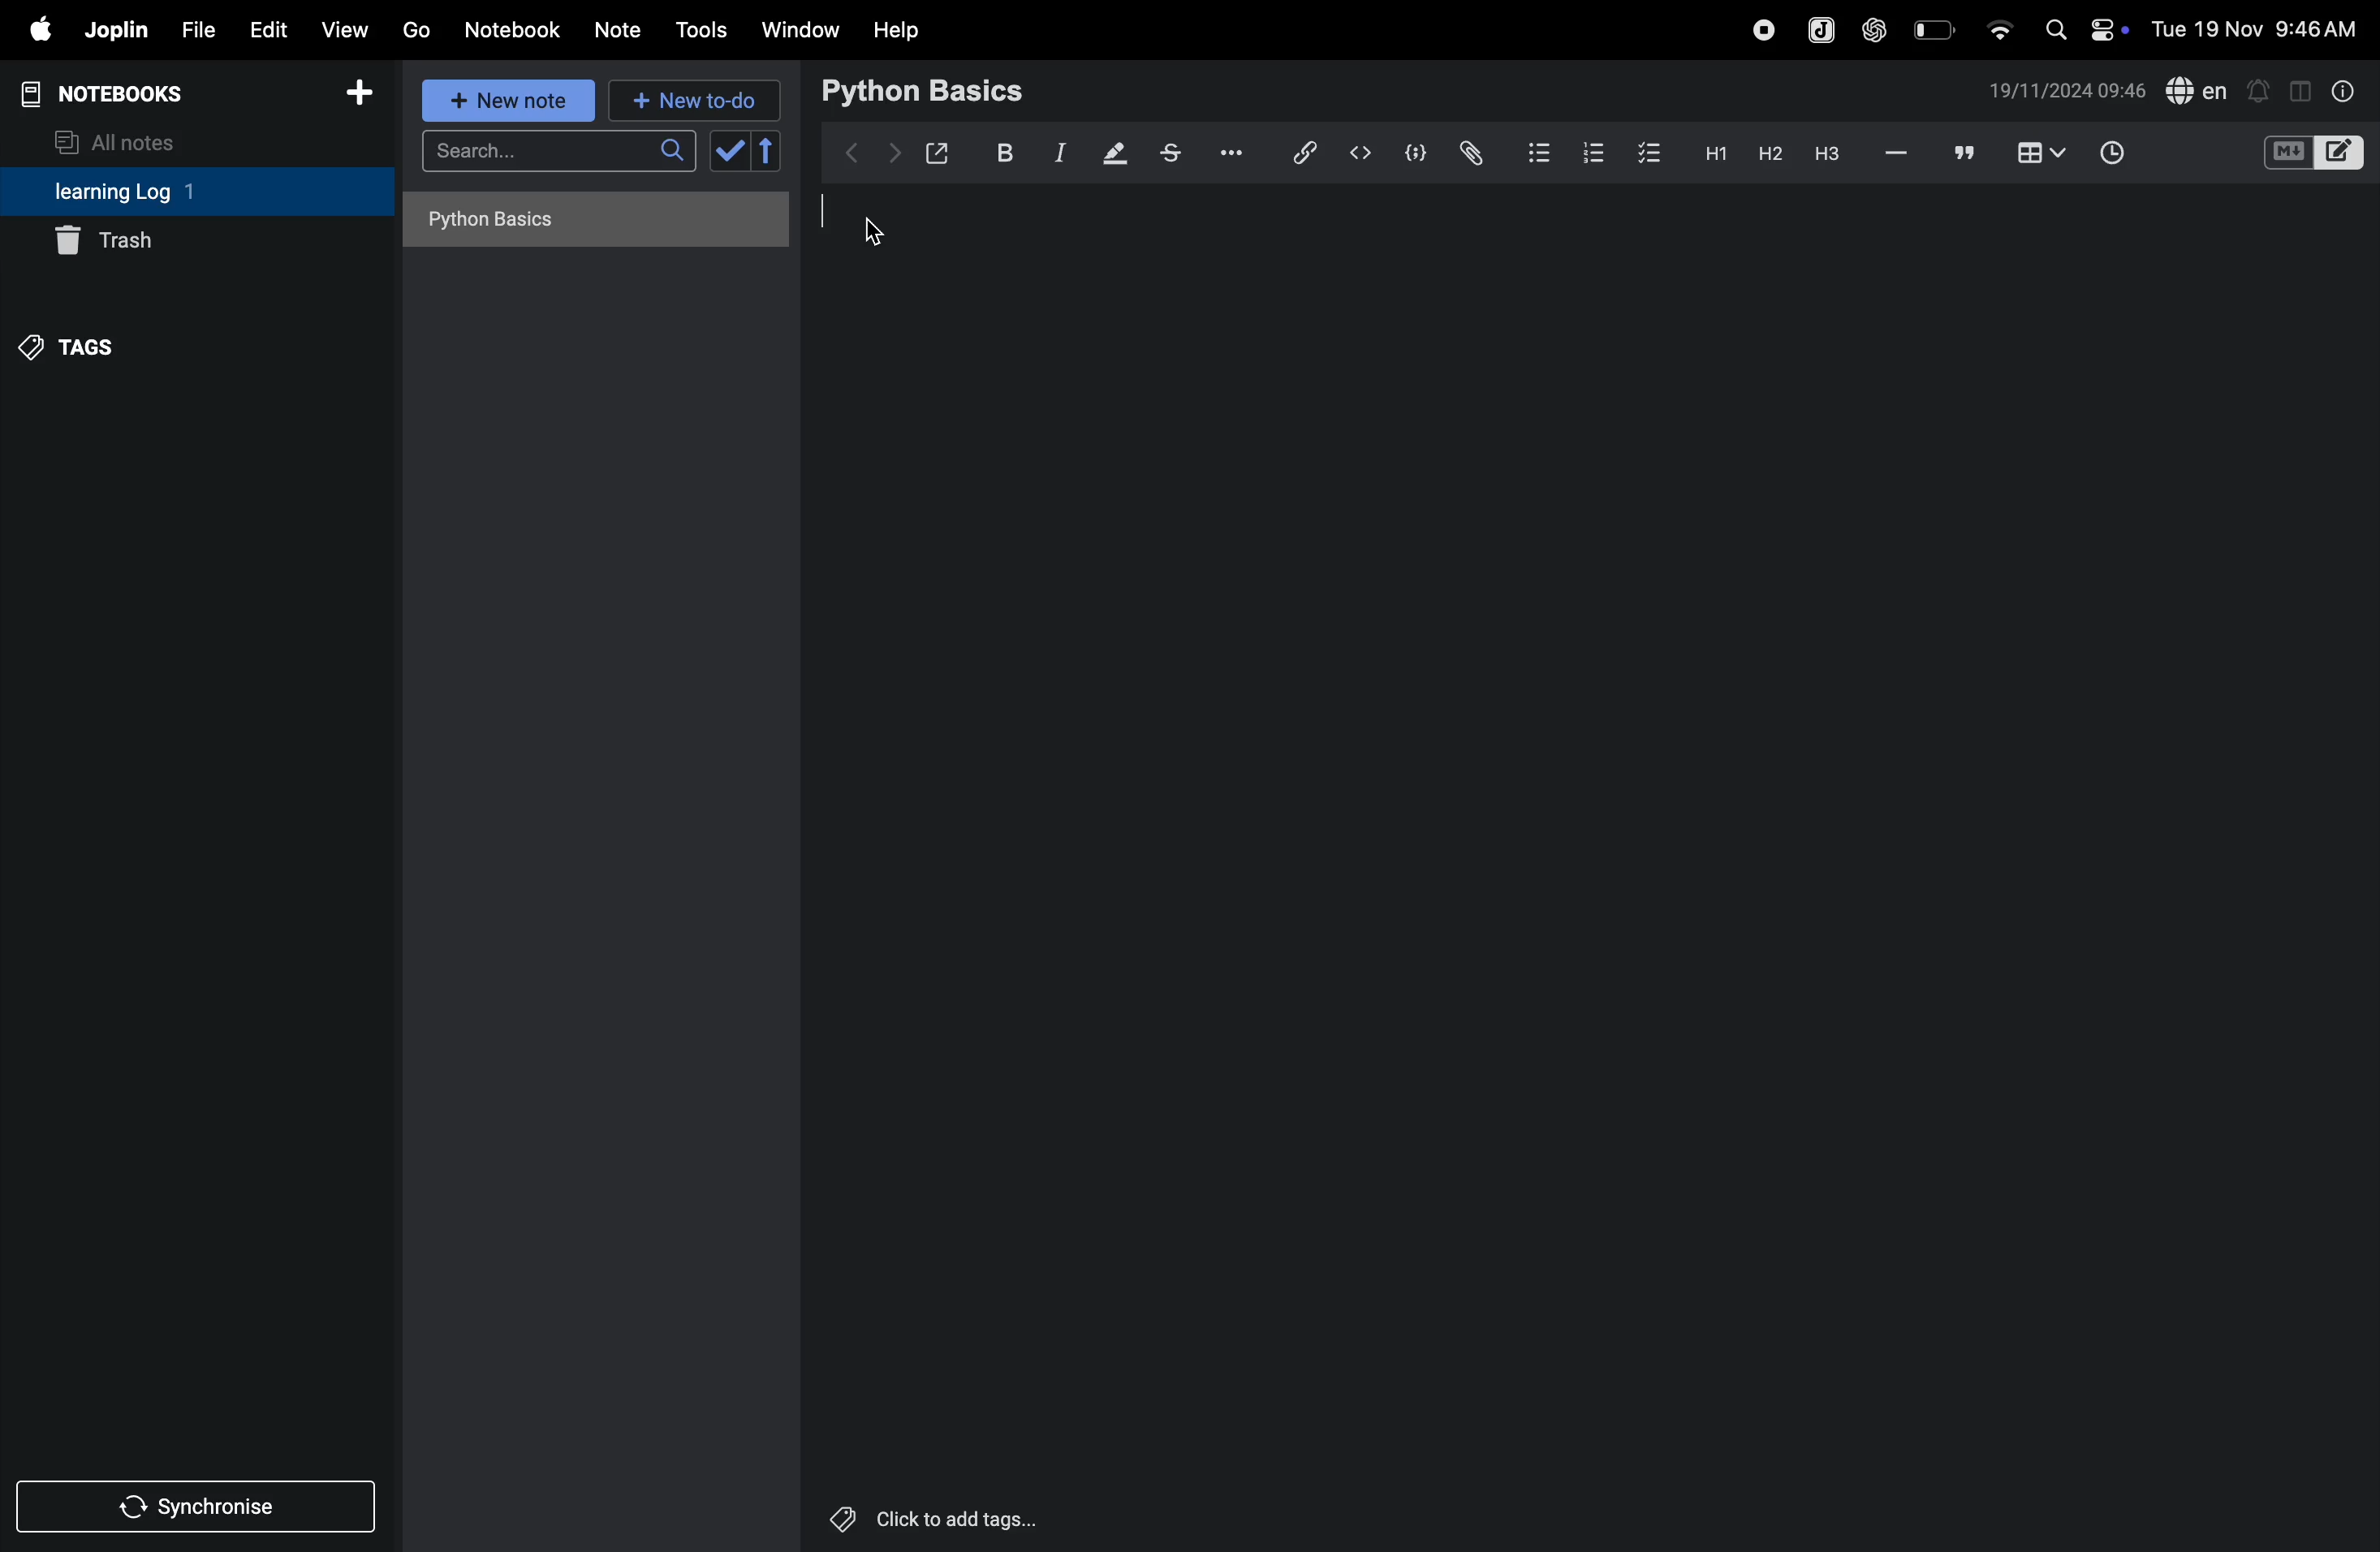  What do you see at coordinates (940, 1512) in the screenshot?
I see `click to add tags` at bounding box center [940, 1512].